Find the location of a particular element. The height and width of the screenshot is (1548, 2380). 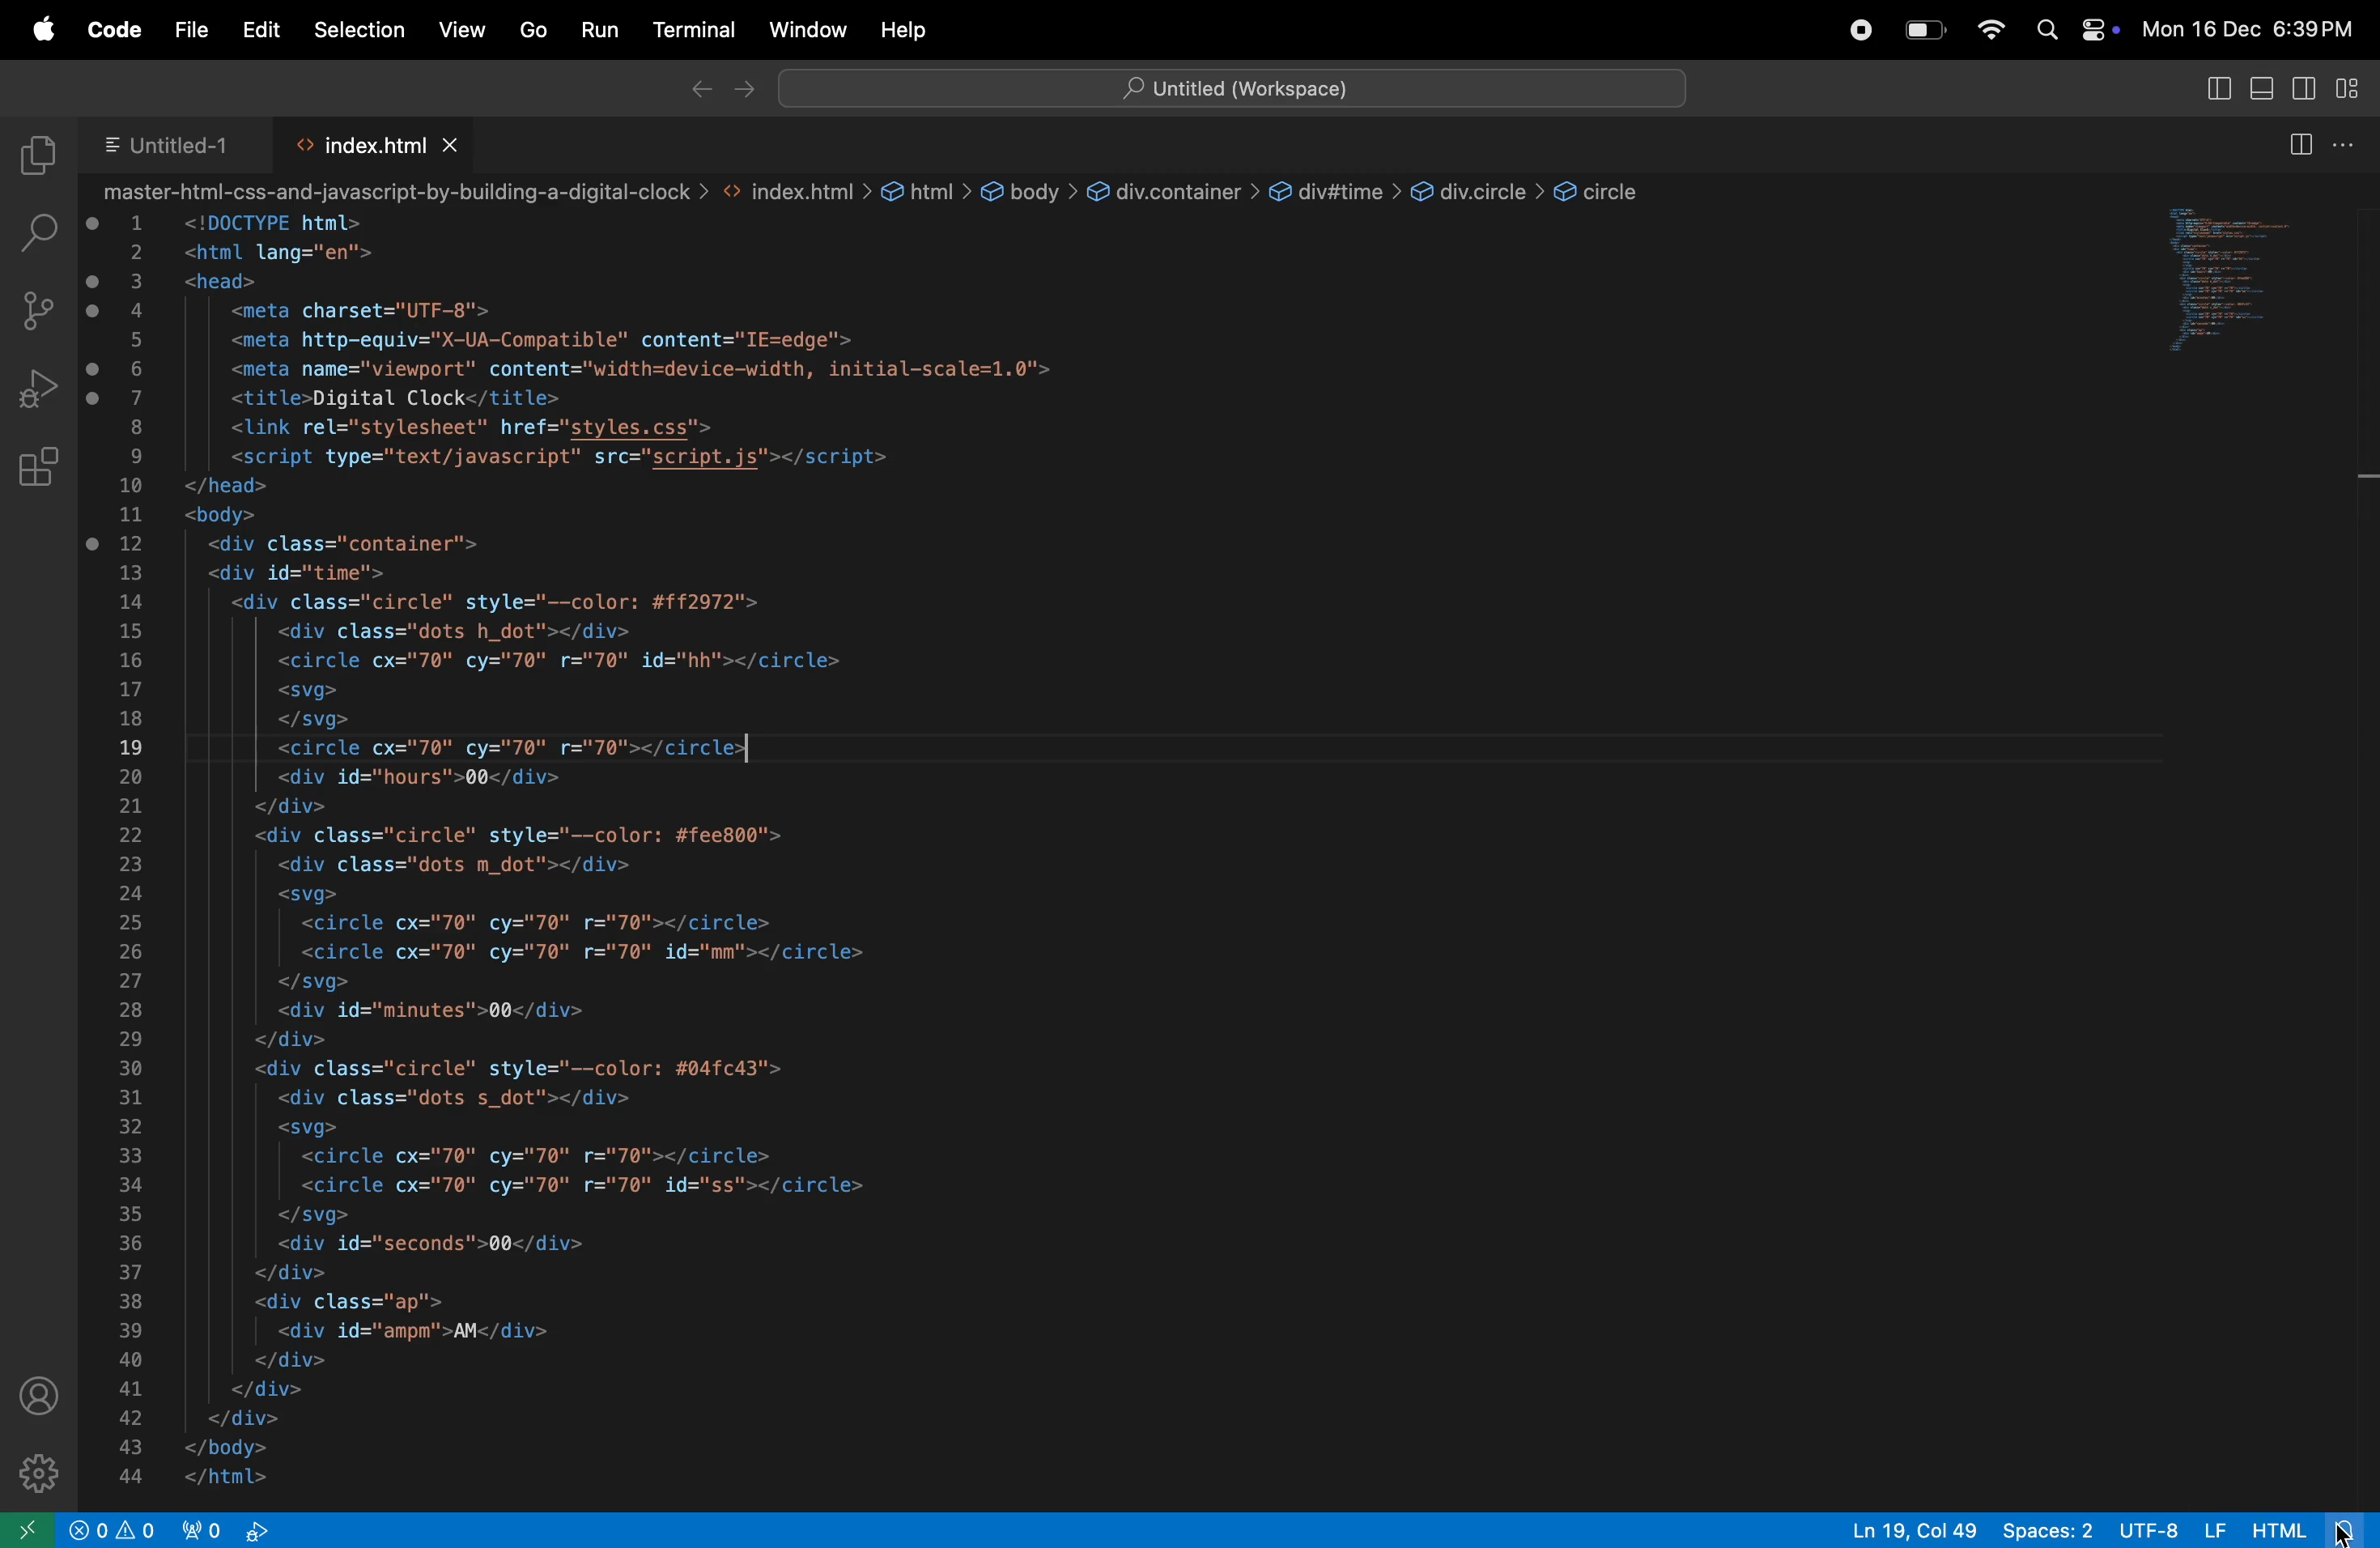

cursor is located at coordinates (2351, 1534).